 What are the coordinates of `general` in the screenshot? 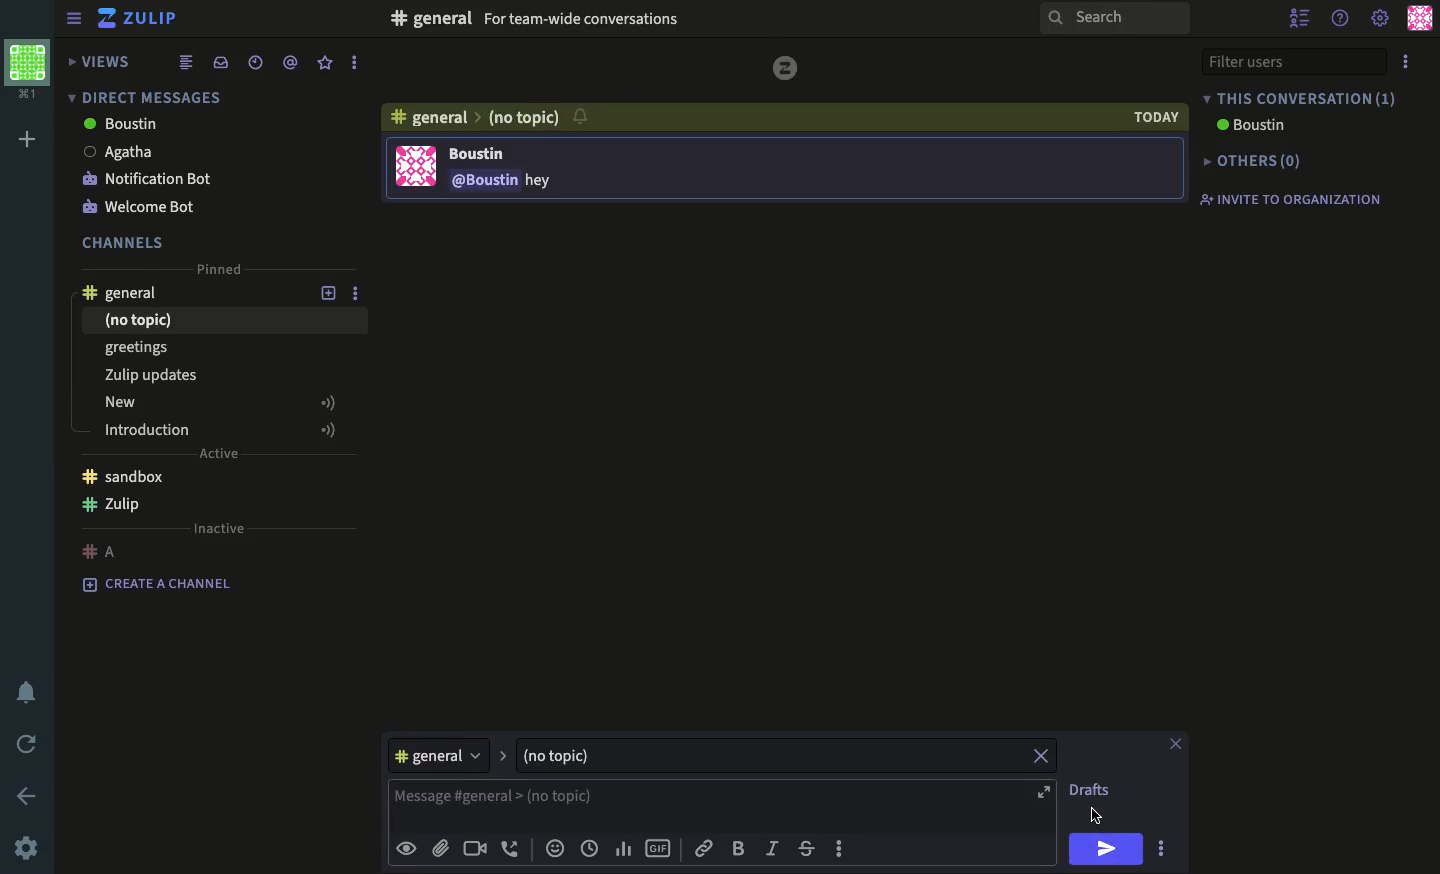 It's located at (427, 117).